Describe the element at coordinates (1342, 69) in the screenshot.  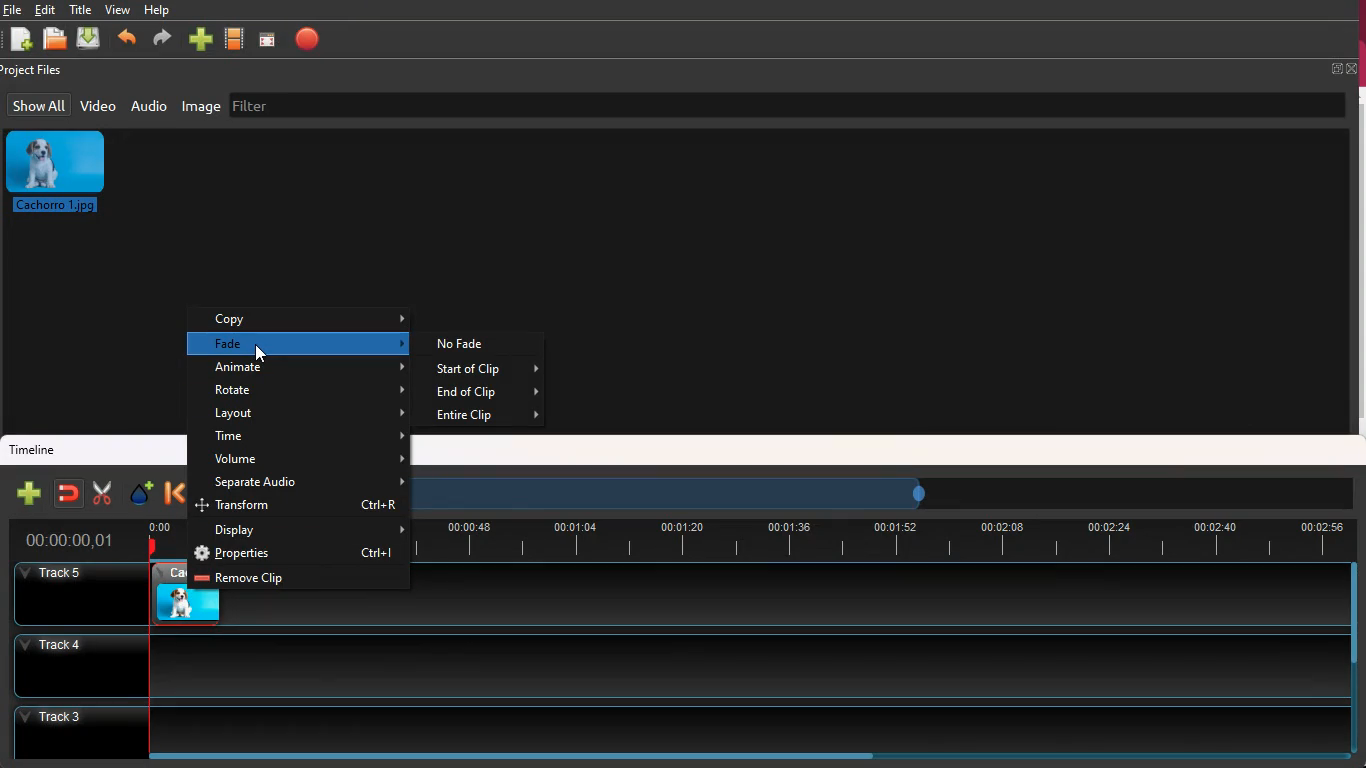
I see `full screen` at that location.